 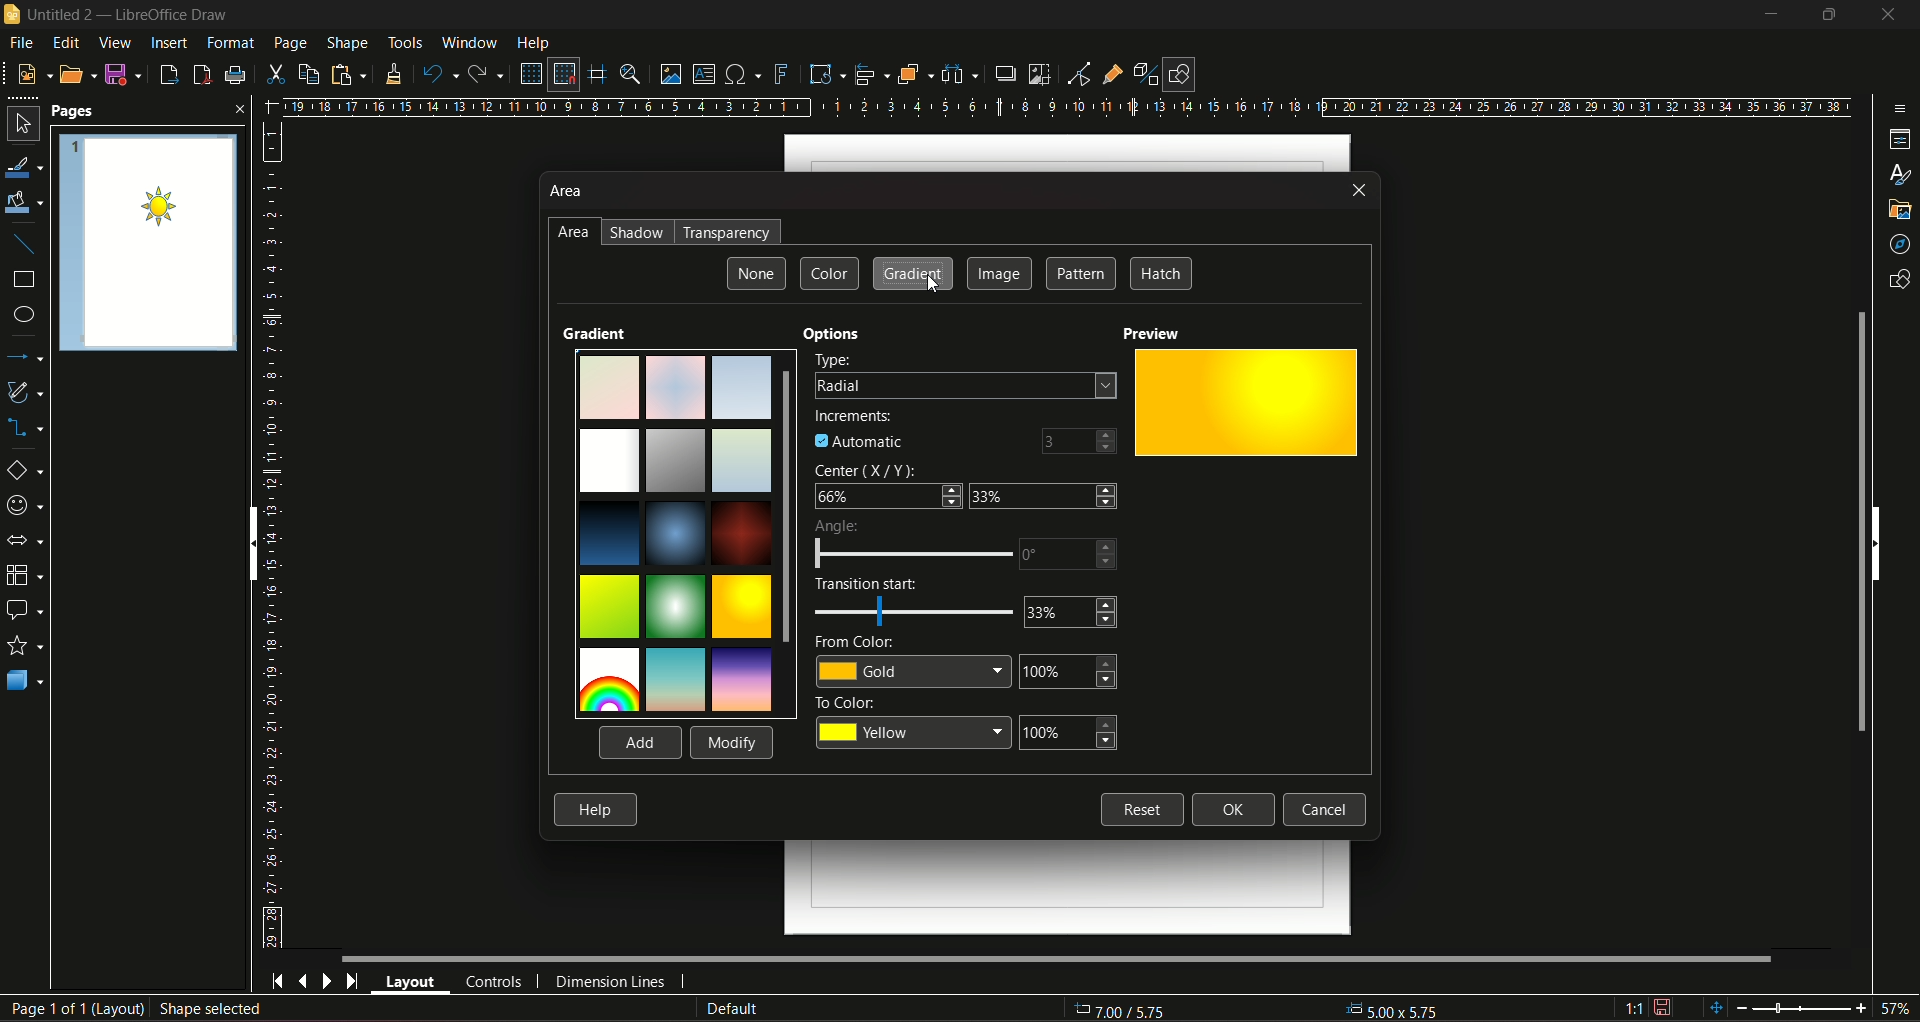 What do you see at coordinates (970, 662) in the screenshot?
I see `From Color` at bounding box center [970, 662].